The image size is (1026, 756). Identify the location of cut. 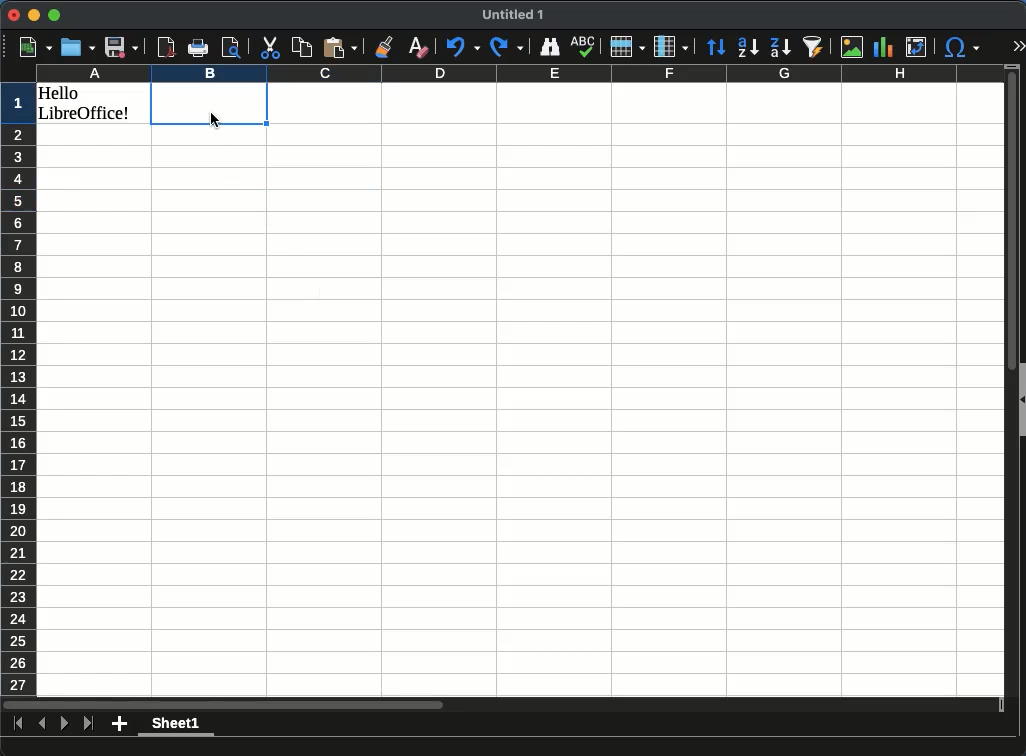
(268, 47).